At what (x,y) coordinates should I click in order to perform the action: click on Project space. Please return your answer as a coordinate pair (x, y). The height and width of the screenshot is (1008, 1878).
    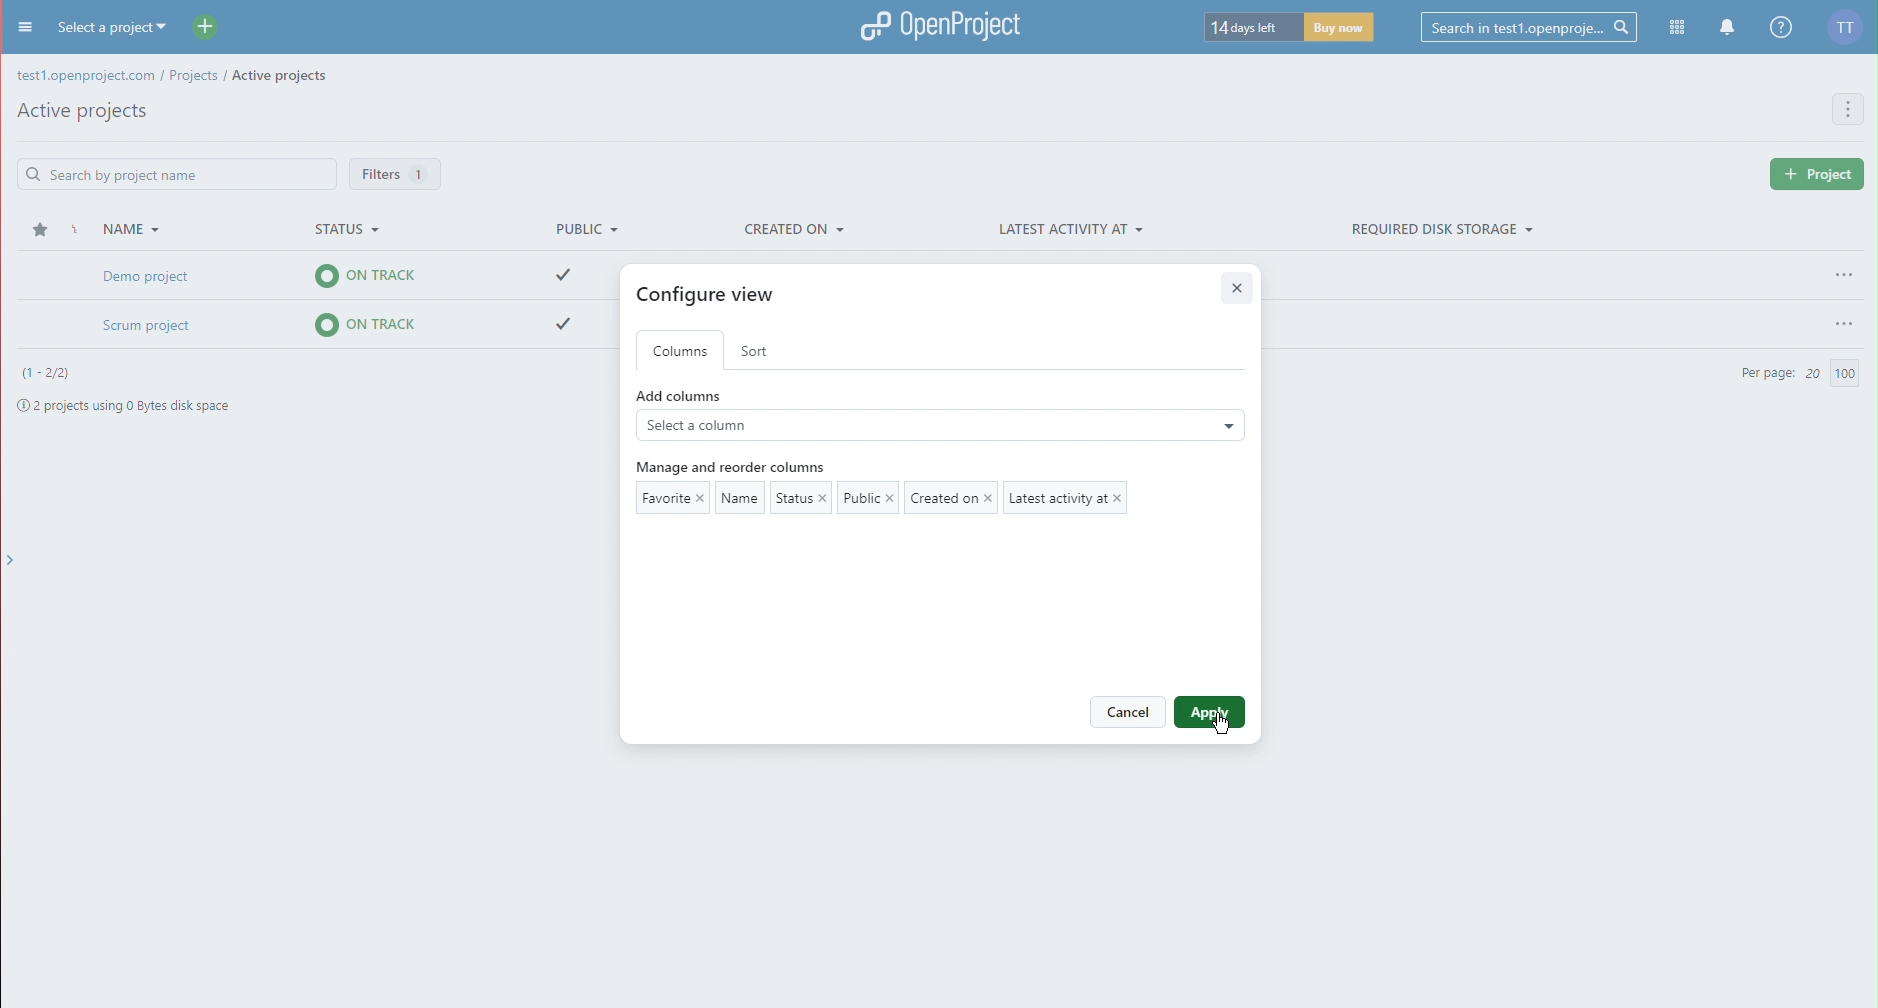
    Looking at the image, I should click on (144, 402).